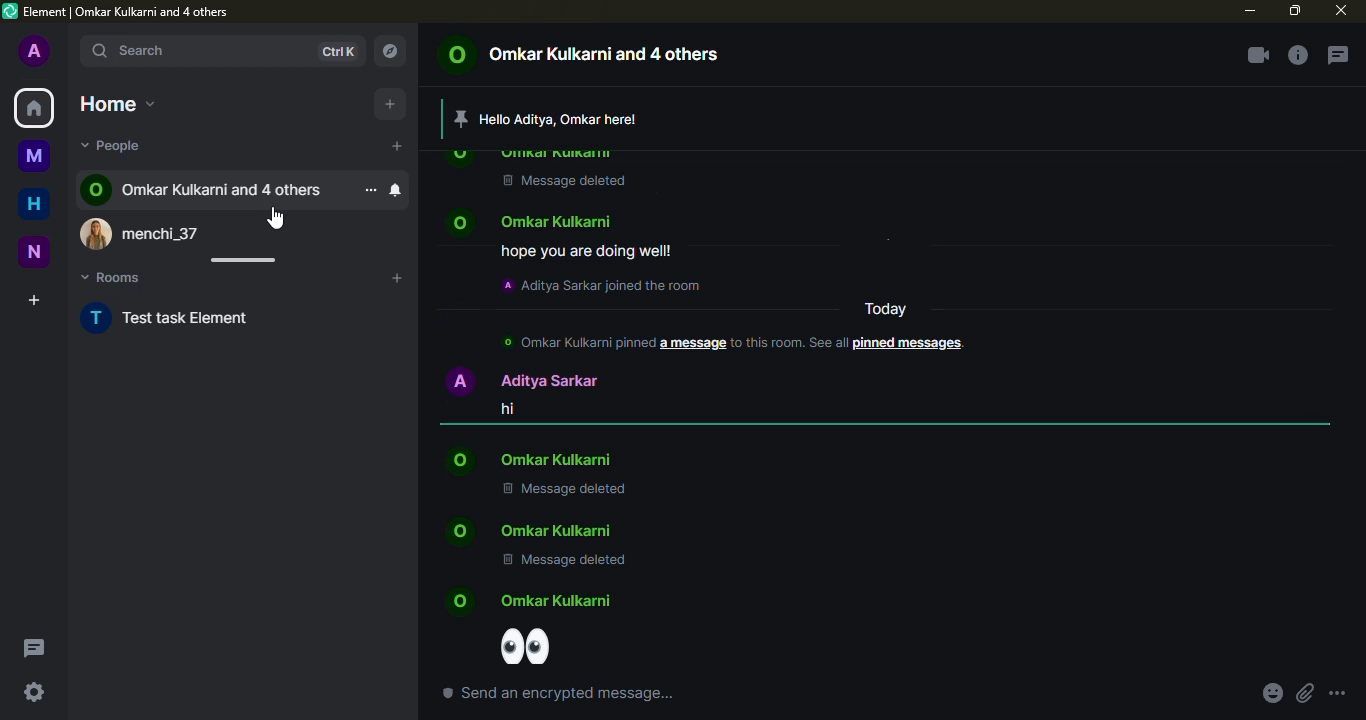 This screenshot has height=720, width=1366. Describe the element at coordinates (36, 252) in the screenshot. I see `new` at that location.